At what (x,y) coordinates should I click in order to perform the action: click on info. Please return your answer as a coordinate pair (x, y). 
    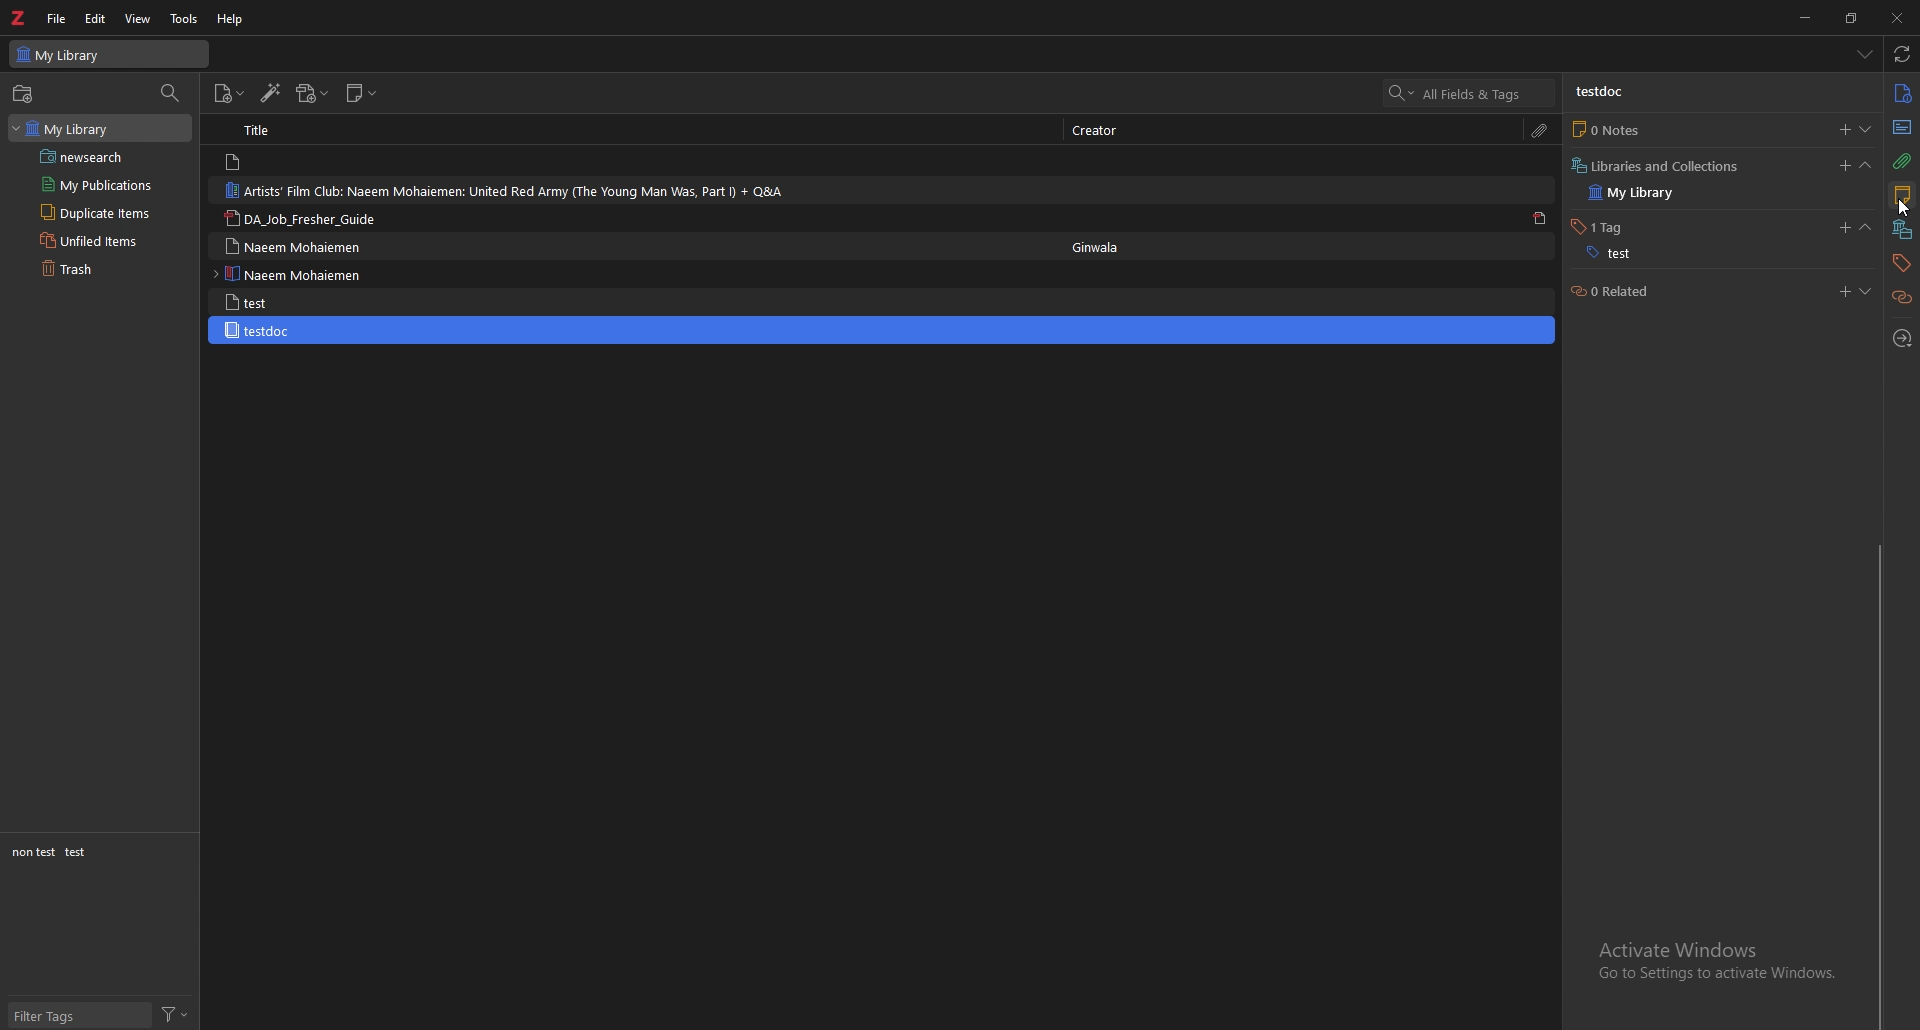
    Looking at the image, I should click on (1903, 92).